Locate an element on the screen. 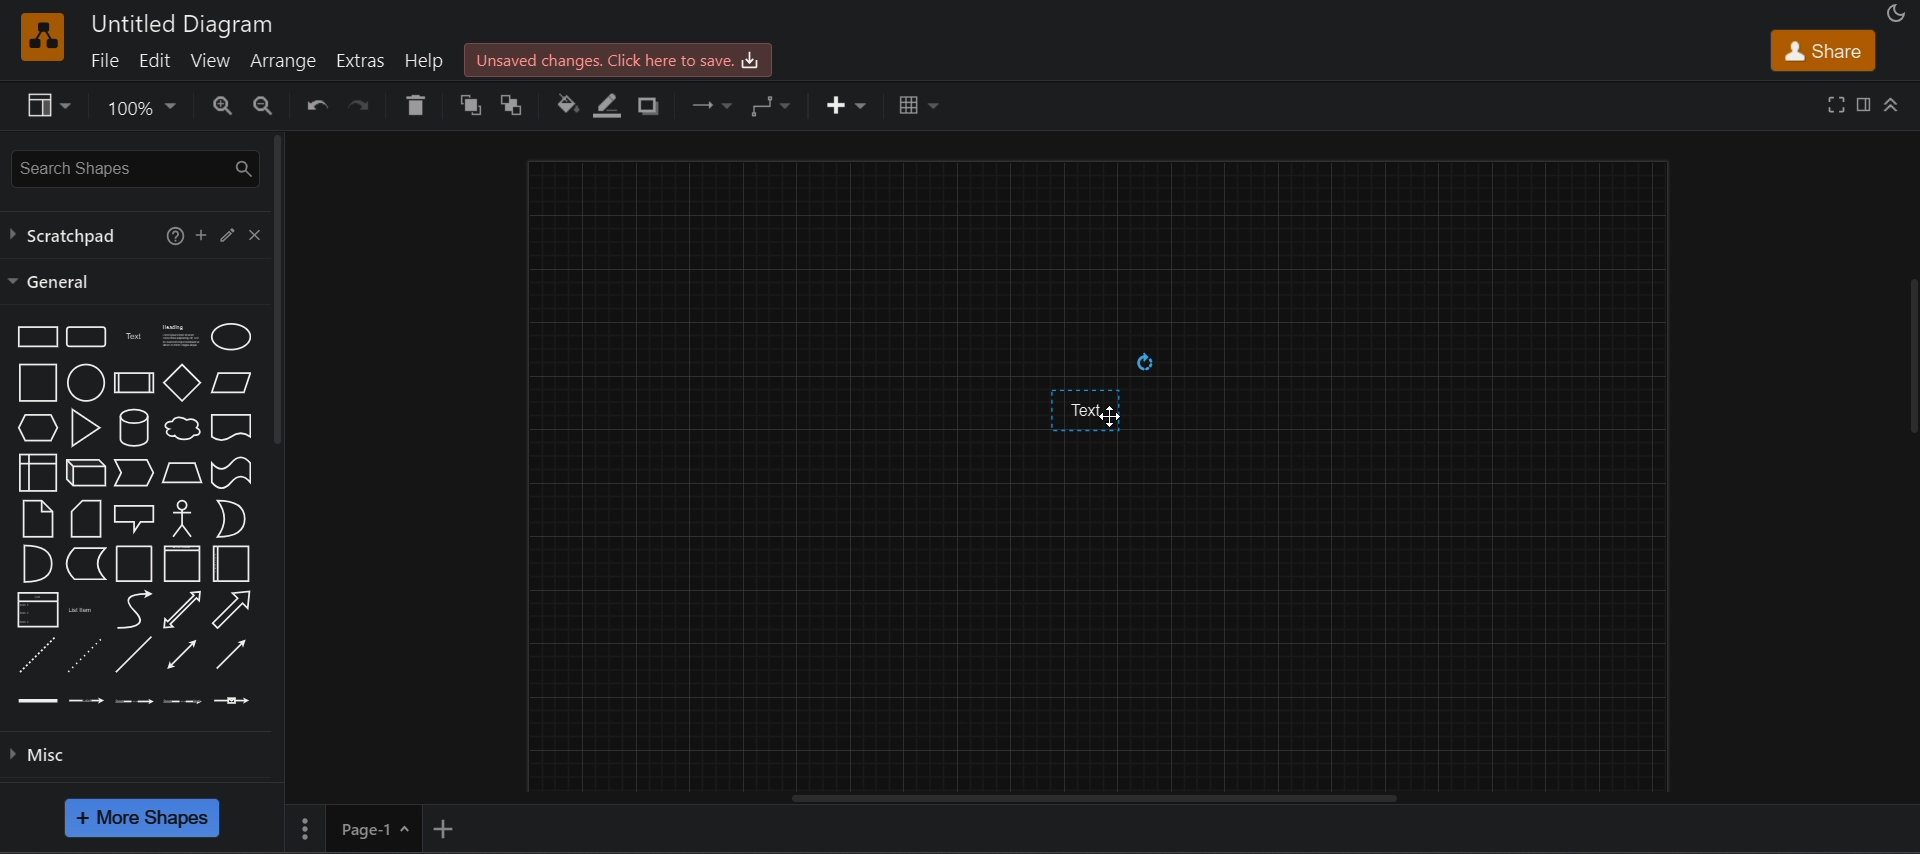 Image resolution: width=1920 pixels, height=854 pixels. List is located at coordinates (38, 610).